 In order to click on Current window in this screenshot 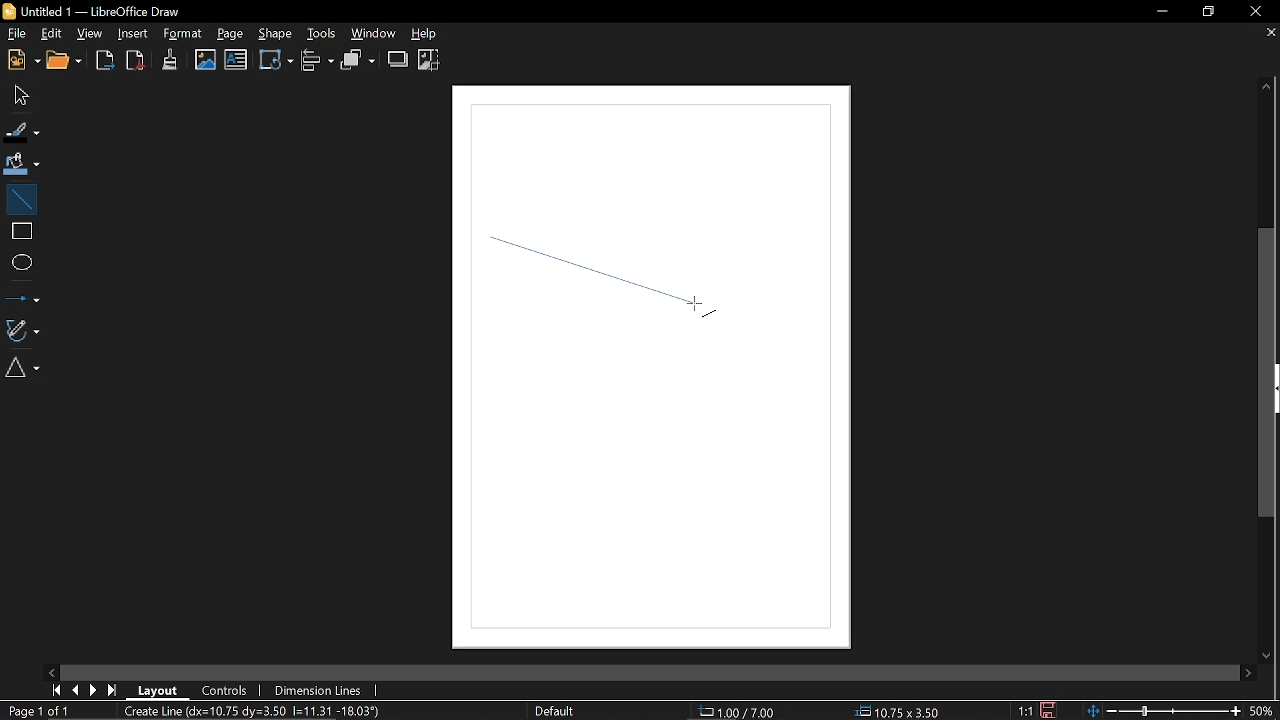, I will do `click(106, 10)`.